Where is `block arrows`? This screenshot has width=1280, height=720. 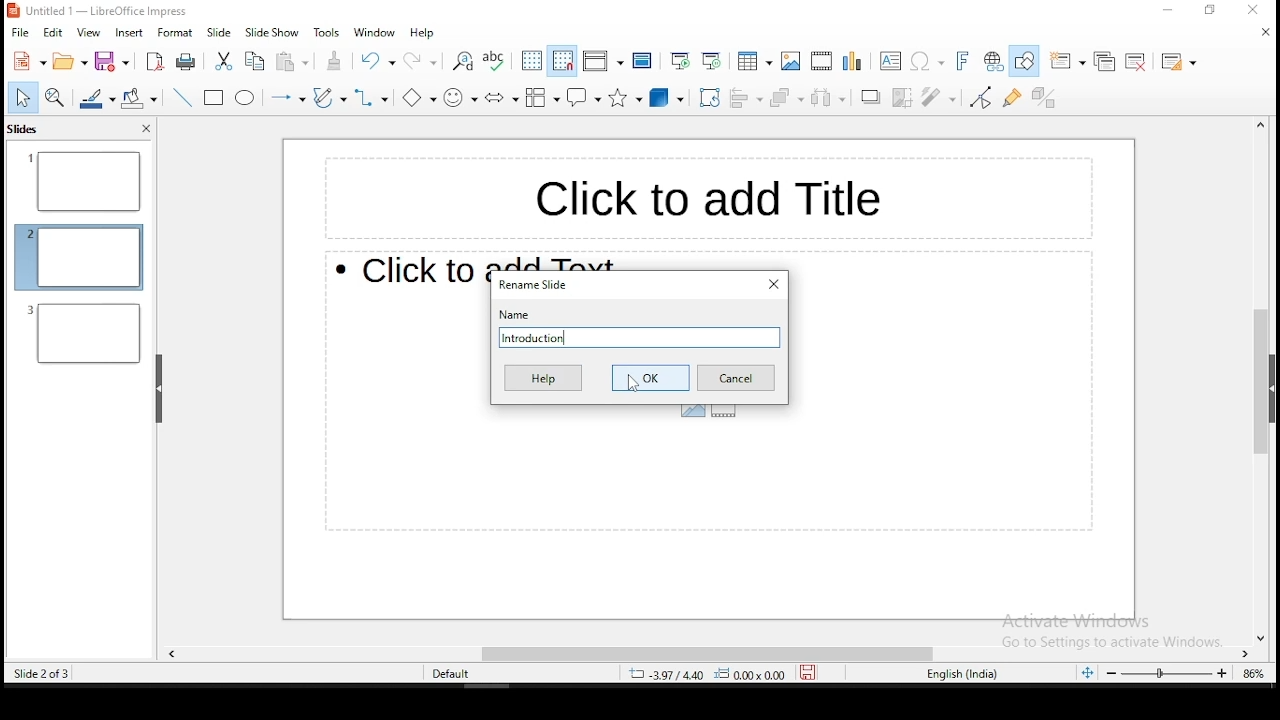
block arrows is located at coordinates (500, 97).